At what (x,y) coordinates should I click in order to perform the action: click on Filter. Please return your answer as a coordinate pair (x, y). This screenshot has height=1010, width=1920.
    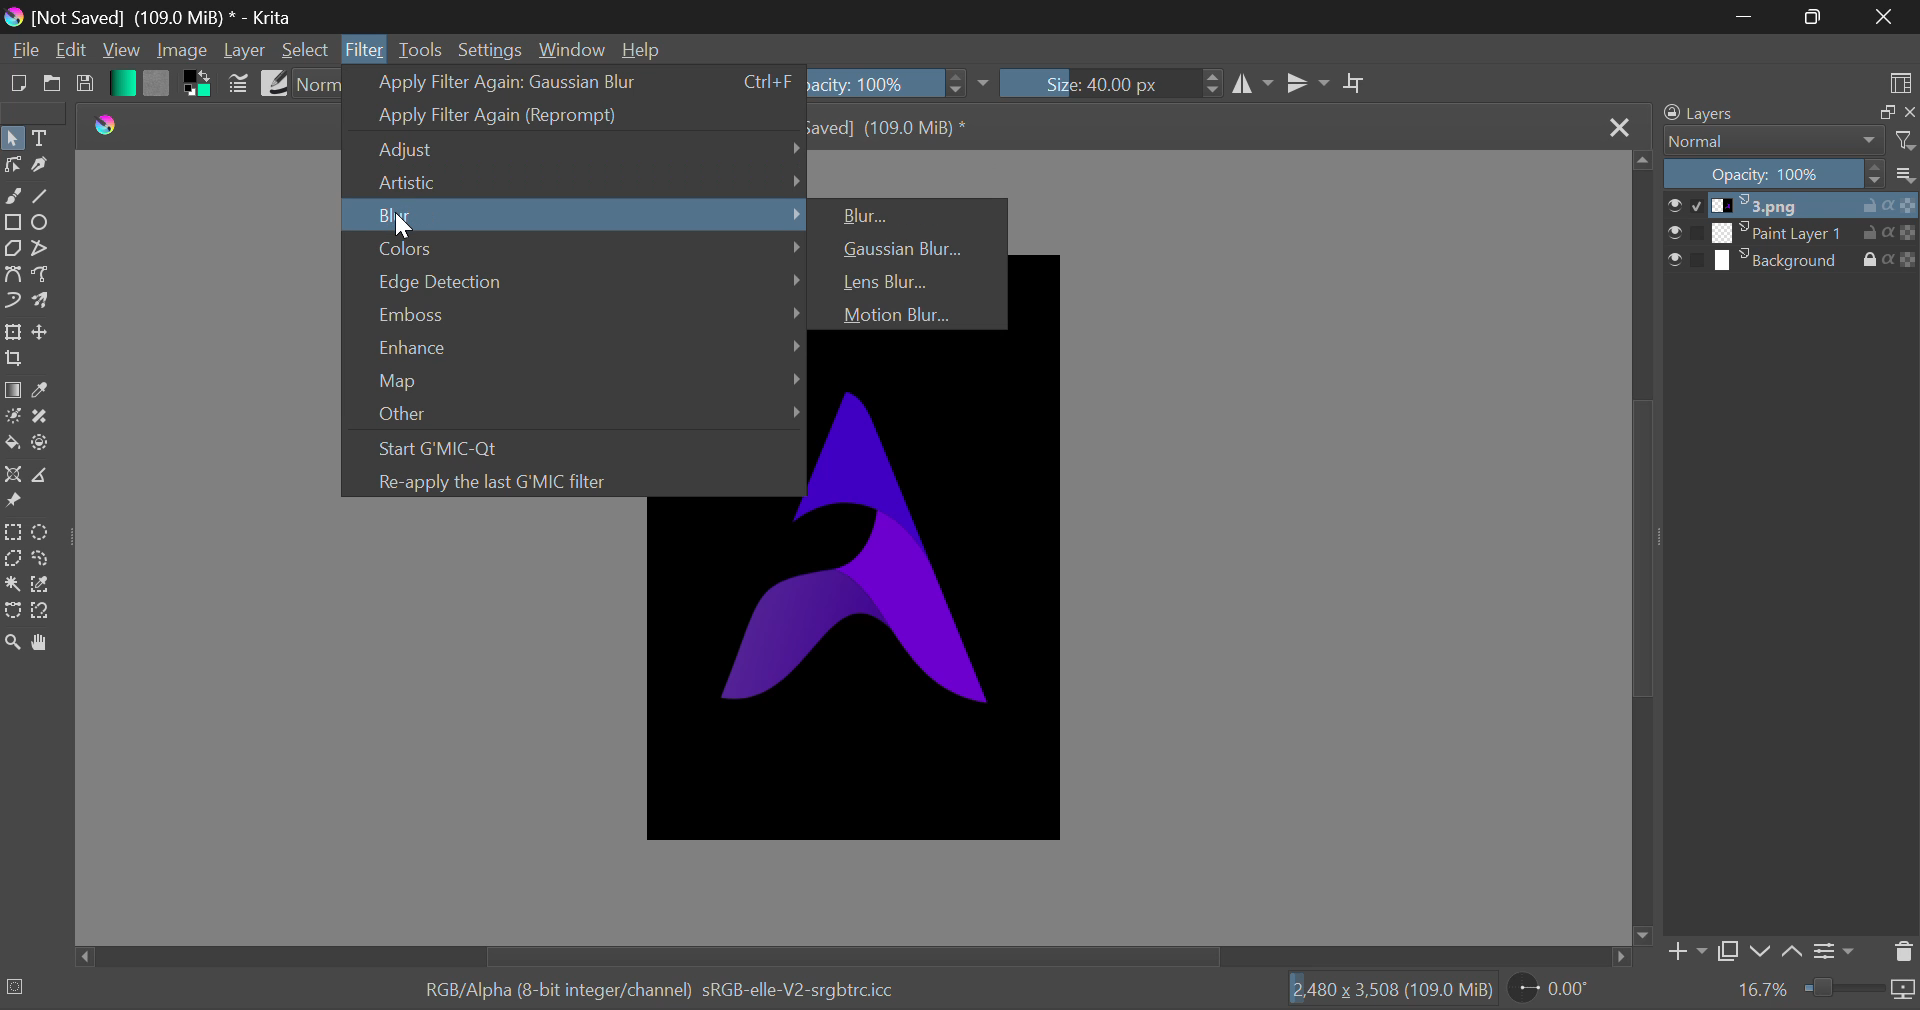
    Looking at the image, I should click on (364, 51).